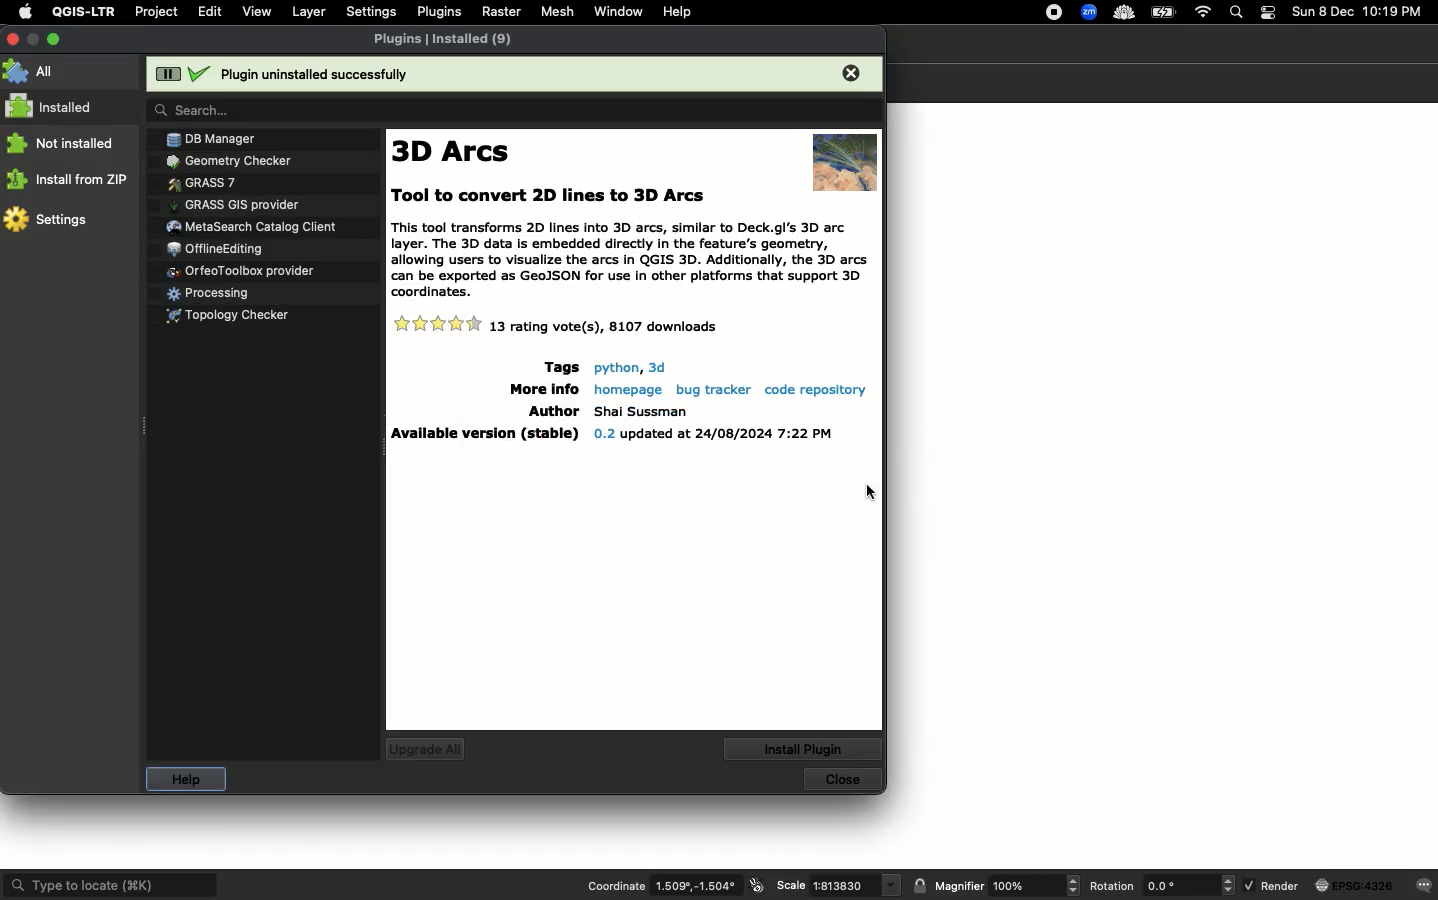  What do you see at coordinates (237, 293) in the screenshot?
I see `Plugins` at bounding box center [237, 293].